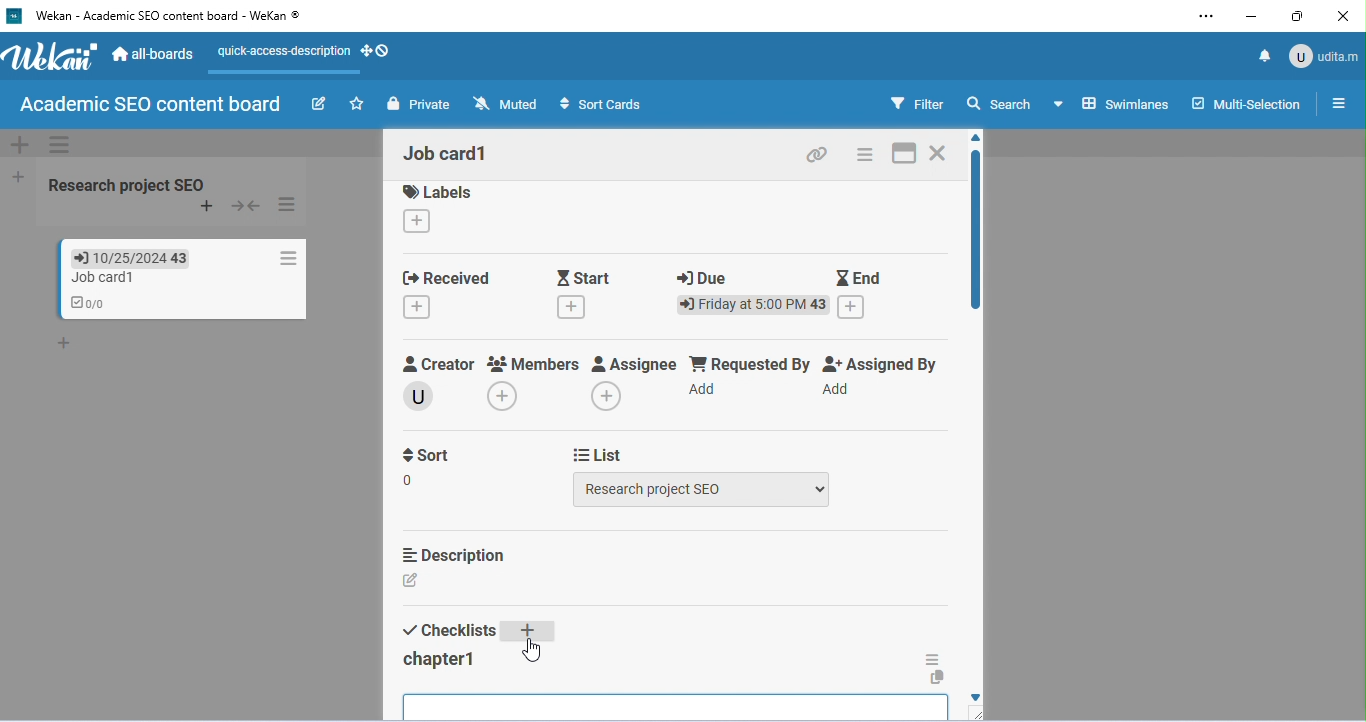 The height and width of the screenshot is (722, 1366). What do you see at coordinates (1297, 16) in the screenshot?
I see `maximize` at bounding box center [1297, 16].